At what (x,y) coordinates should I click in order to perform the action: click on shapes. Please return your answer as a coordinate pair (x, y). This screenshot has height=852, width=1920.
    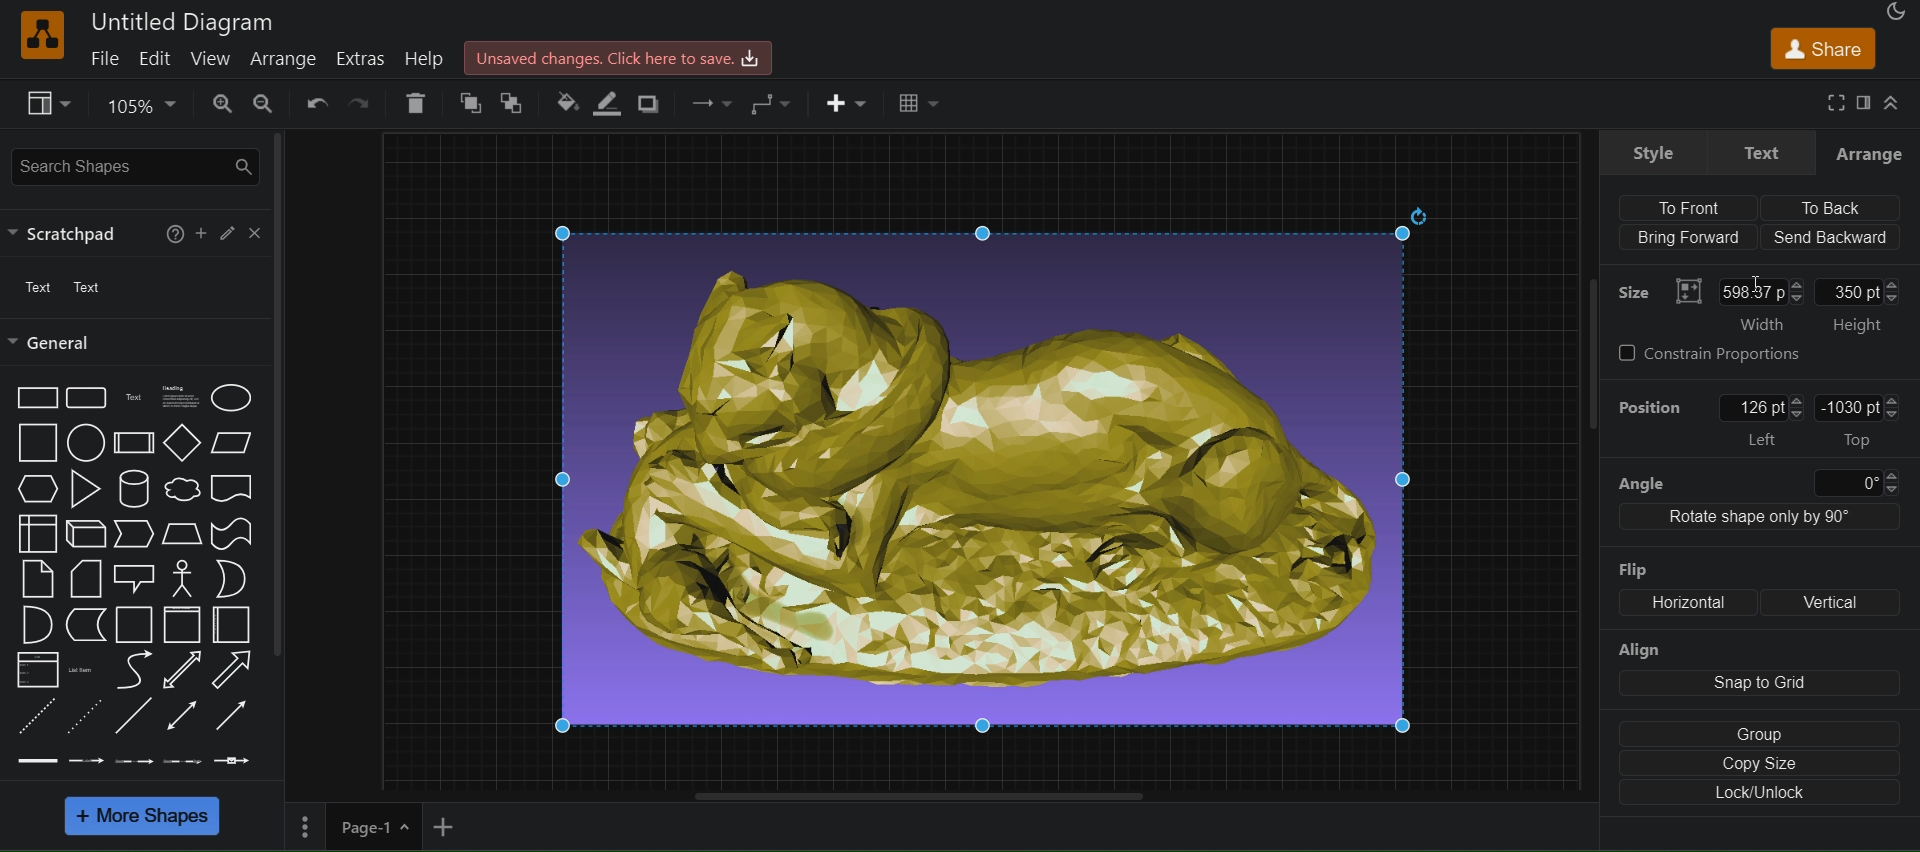
    Looking at the image, I should click on (133, 577).